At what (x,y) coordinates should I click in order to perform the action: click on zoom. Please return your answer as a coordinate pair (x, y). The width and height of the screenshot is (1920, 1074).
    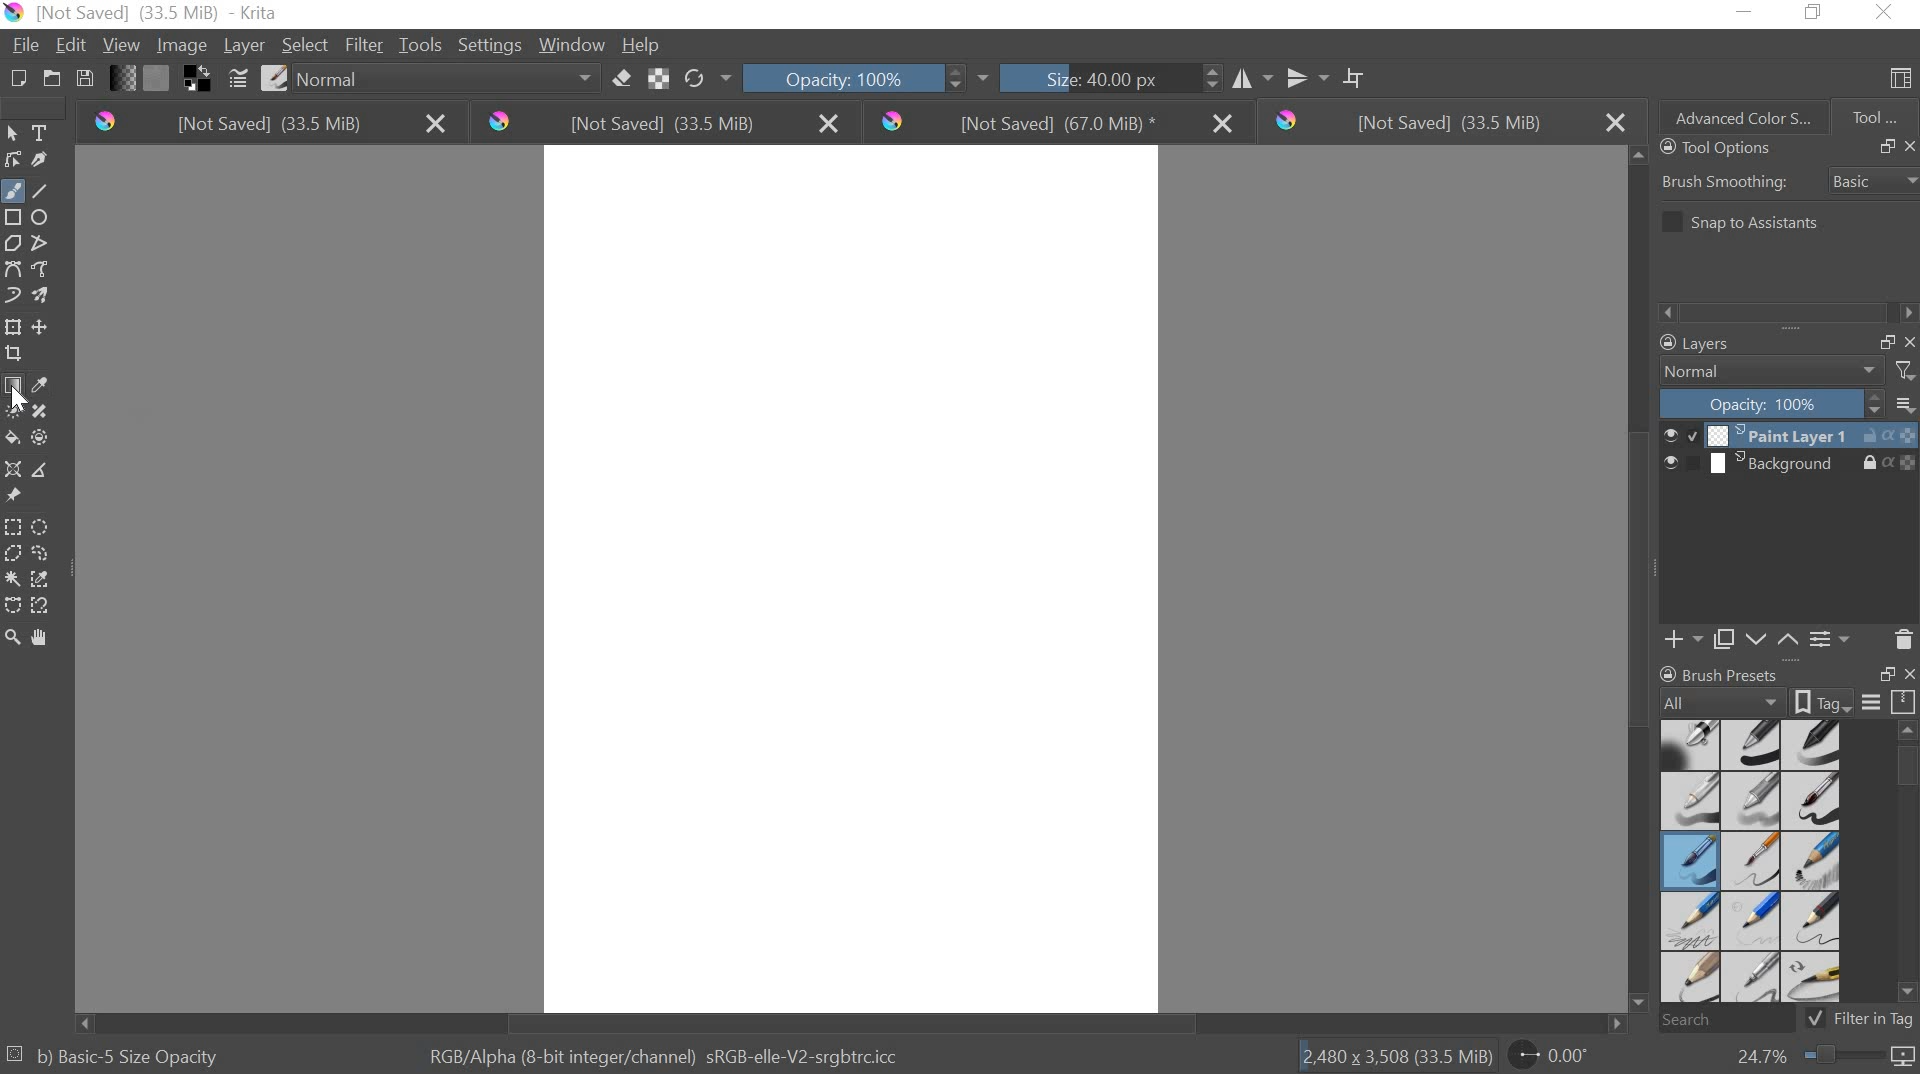
    Looking at the image, I should click on (12, 633).